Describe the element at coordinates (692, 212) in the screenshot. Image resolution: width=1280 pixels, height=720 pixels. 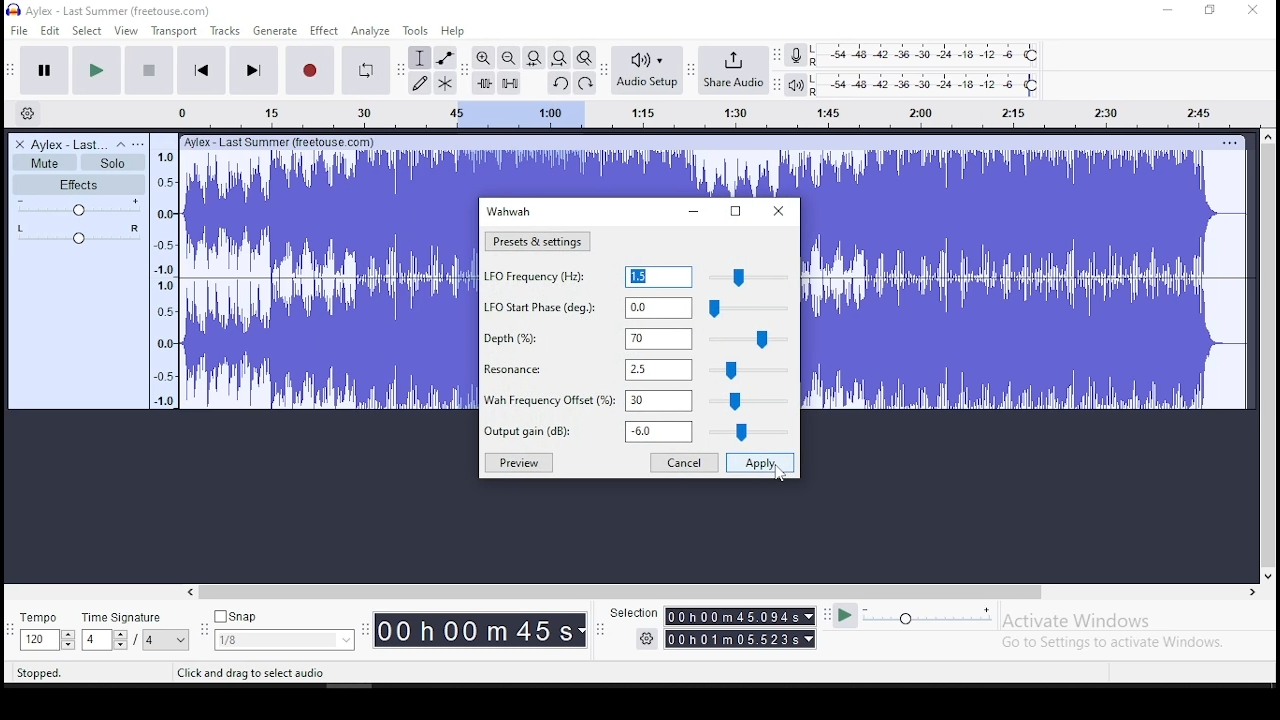
I see `minimize` at that location.